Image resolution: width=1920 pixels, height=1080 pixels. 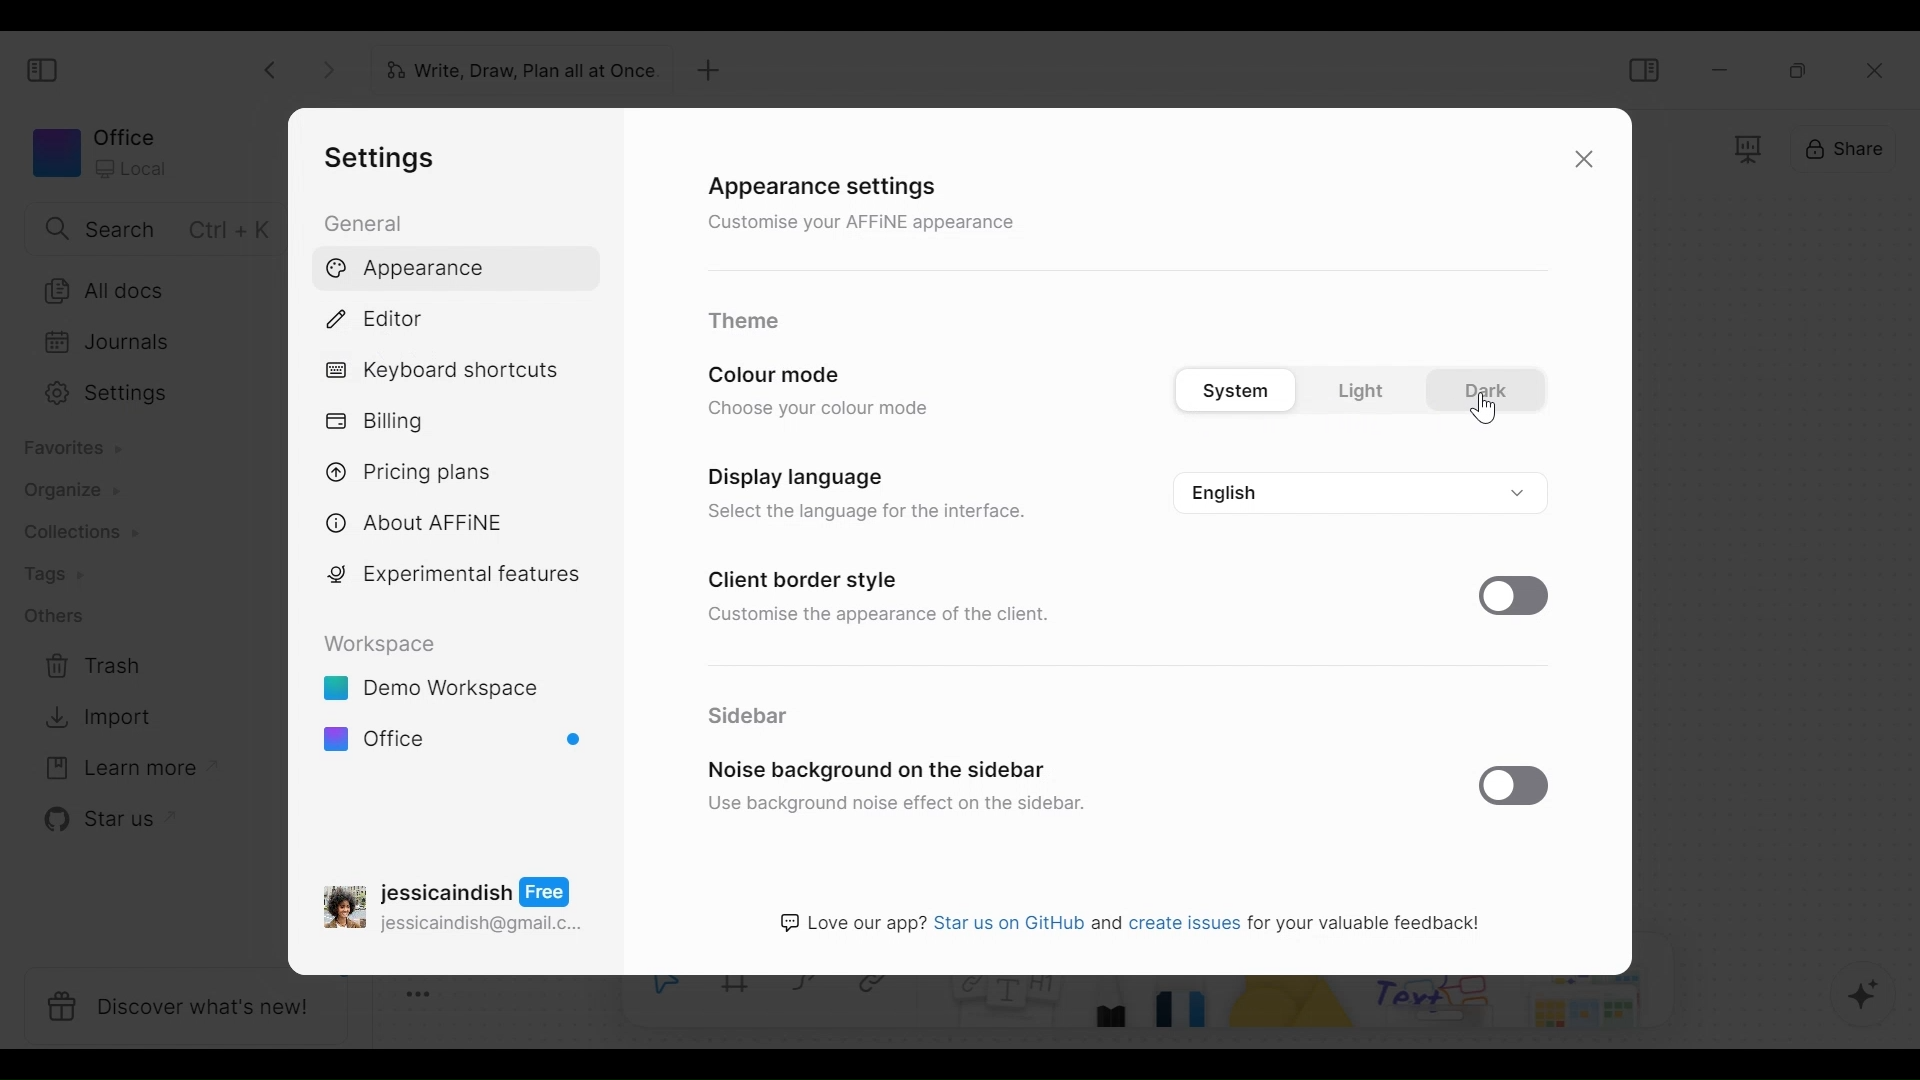 What do you see at coordinates (1514, 784) in the screenshot?
I see `Enable/Disable` at bounding box center [1514, 784].